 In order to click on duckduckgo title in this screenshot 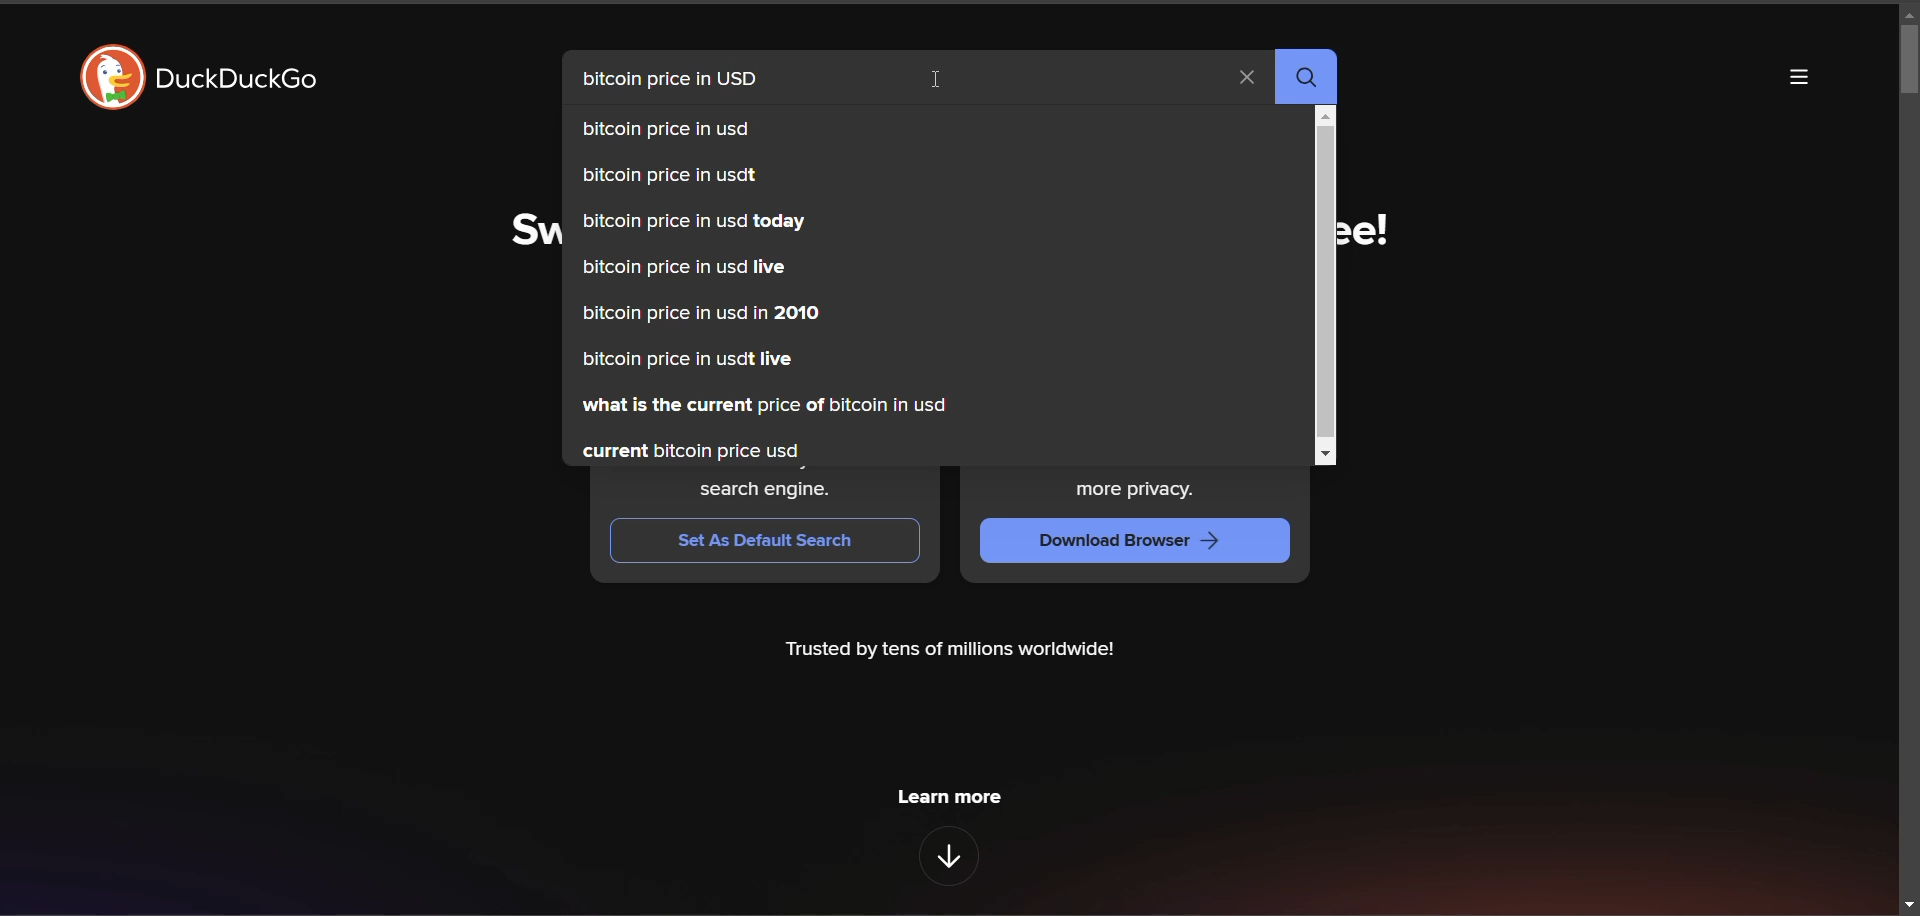, I will do `click(249, 79)`.